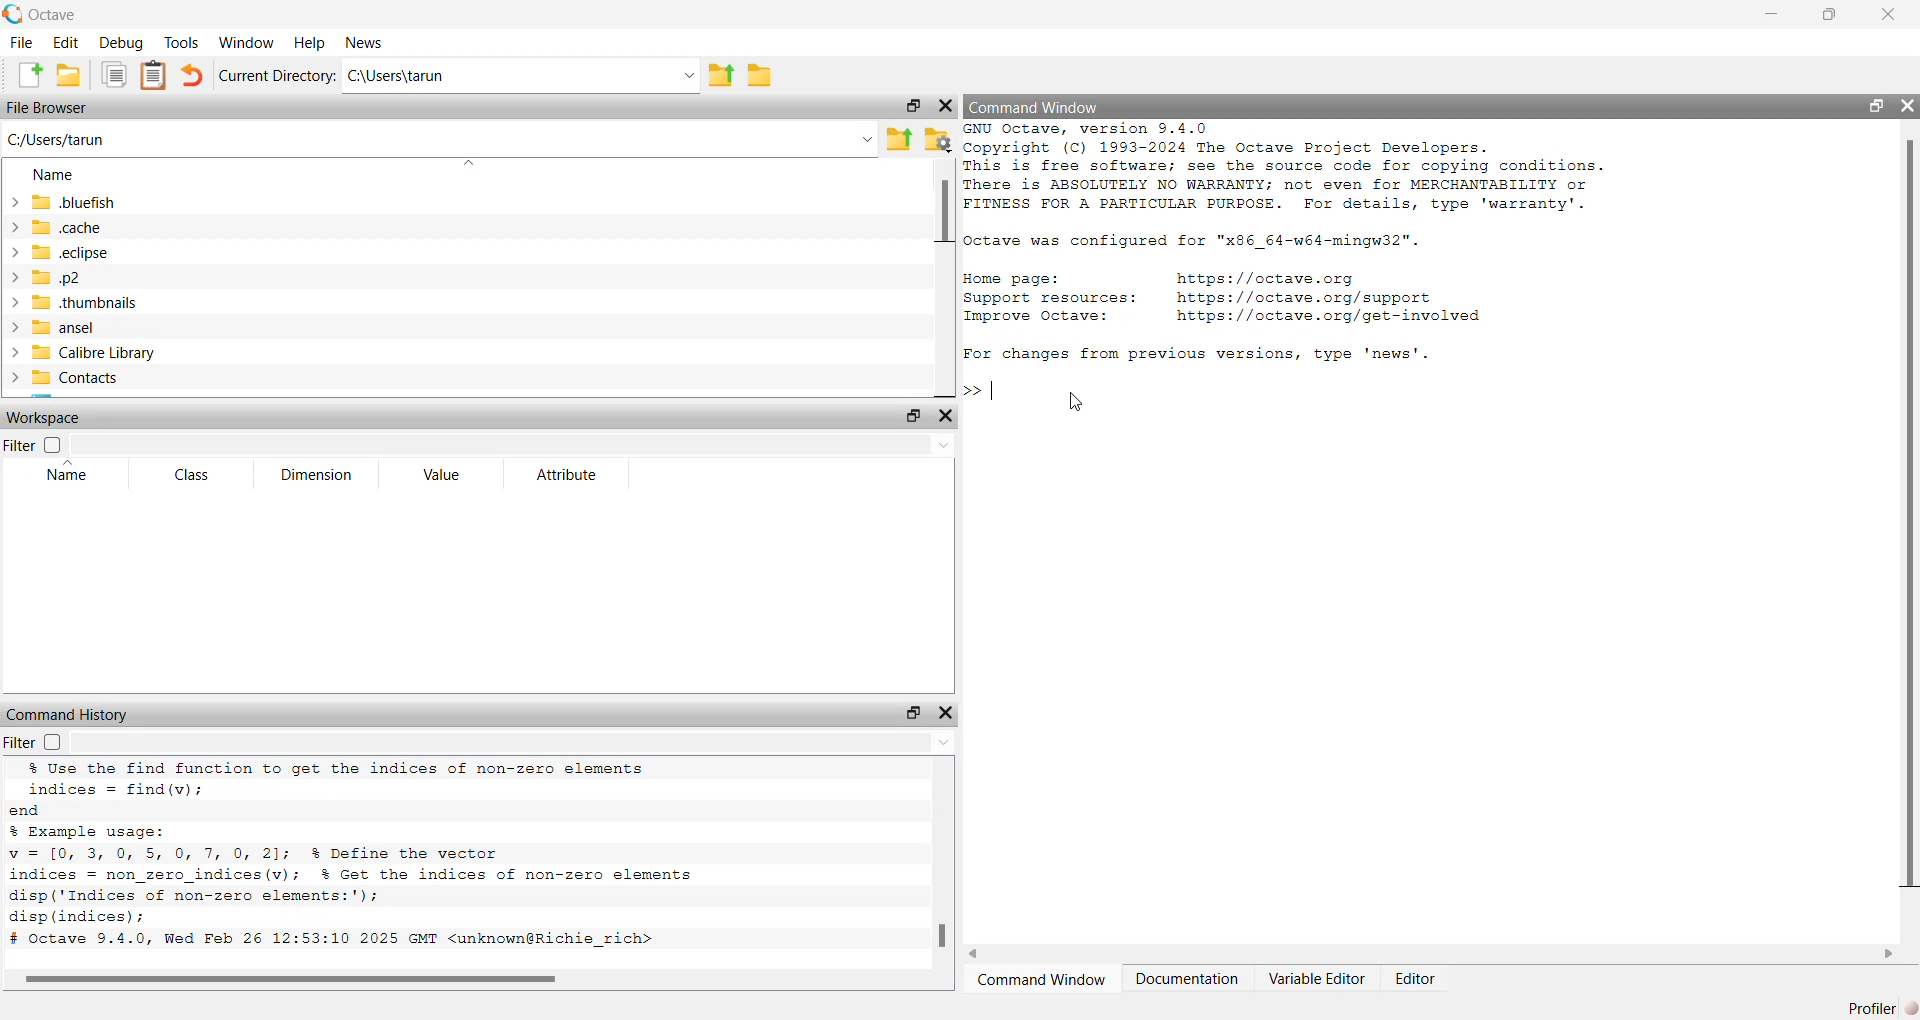 The image size is (1920, 1020). What do you see at coordinates (913, 417) in the screenshot?
I see `restore down` at bounding box center [913, 417].